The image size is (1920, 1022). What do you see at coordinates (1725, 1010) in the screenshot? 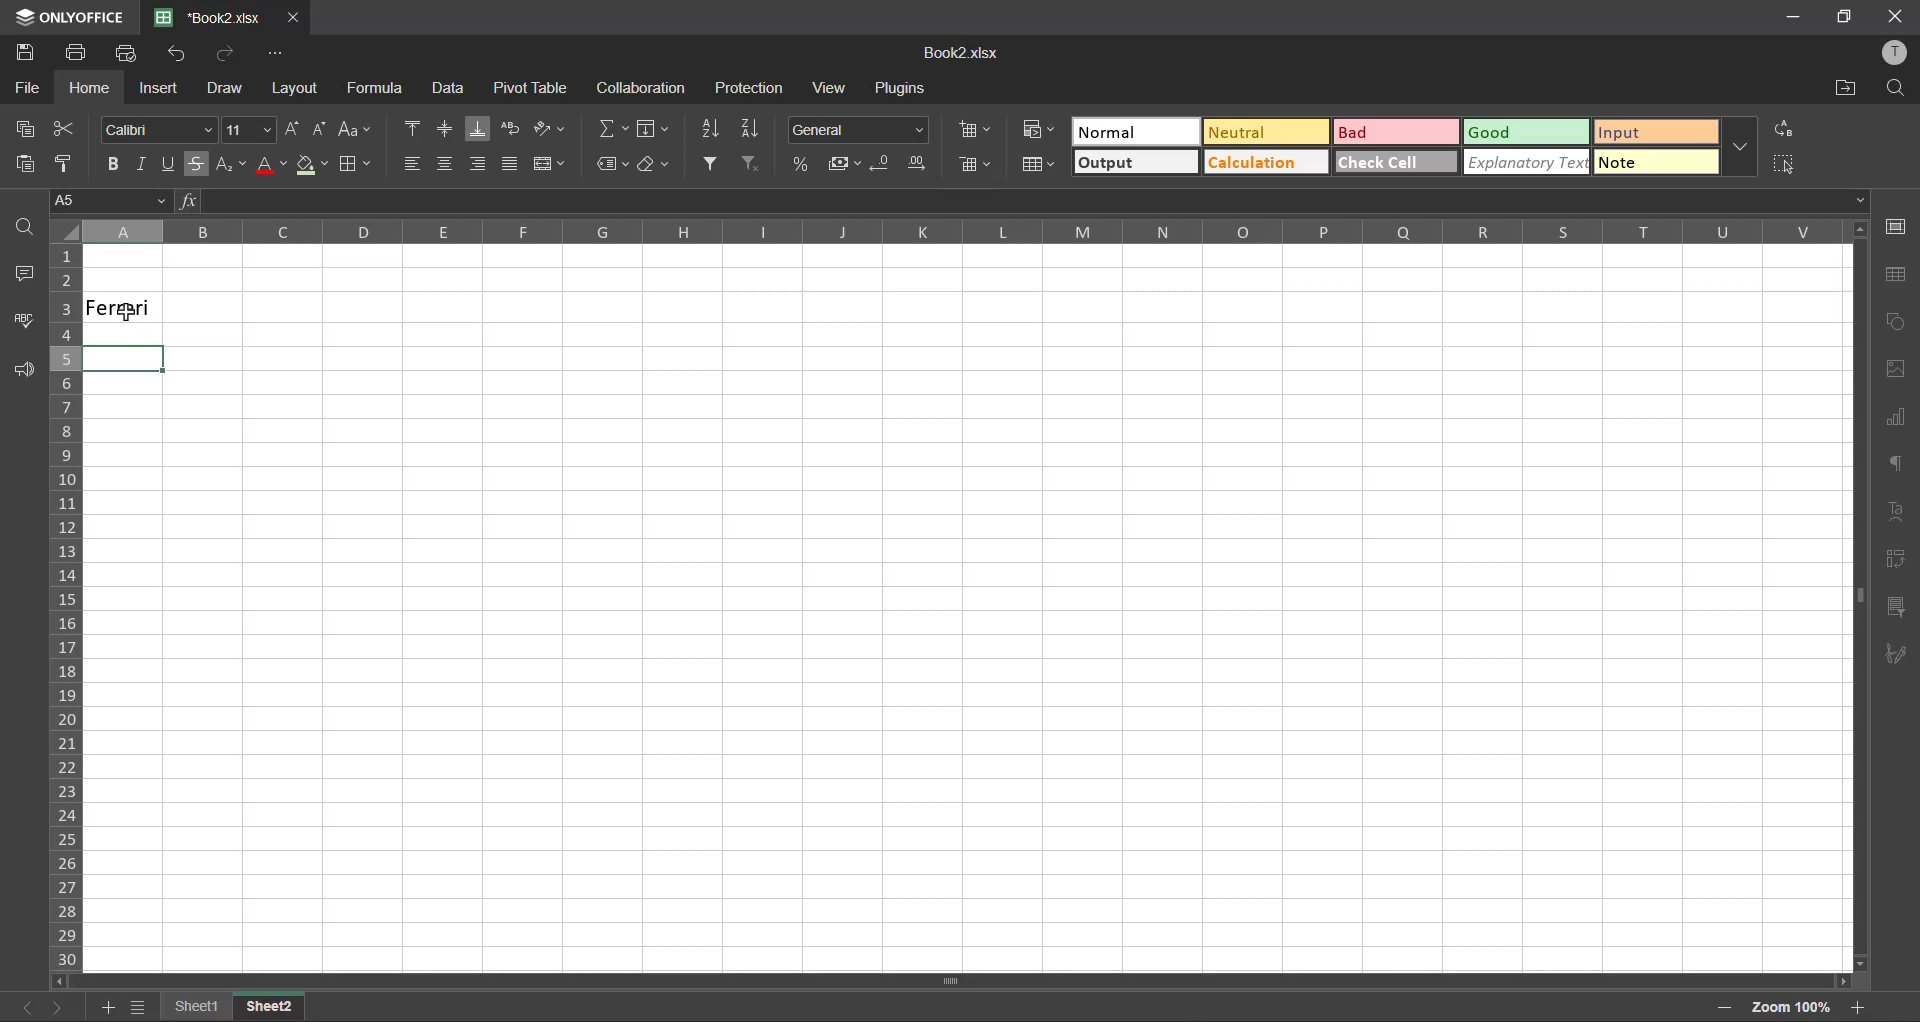
I see `zoom out` at bounding box center [1725, 1010].